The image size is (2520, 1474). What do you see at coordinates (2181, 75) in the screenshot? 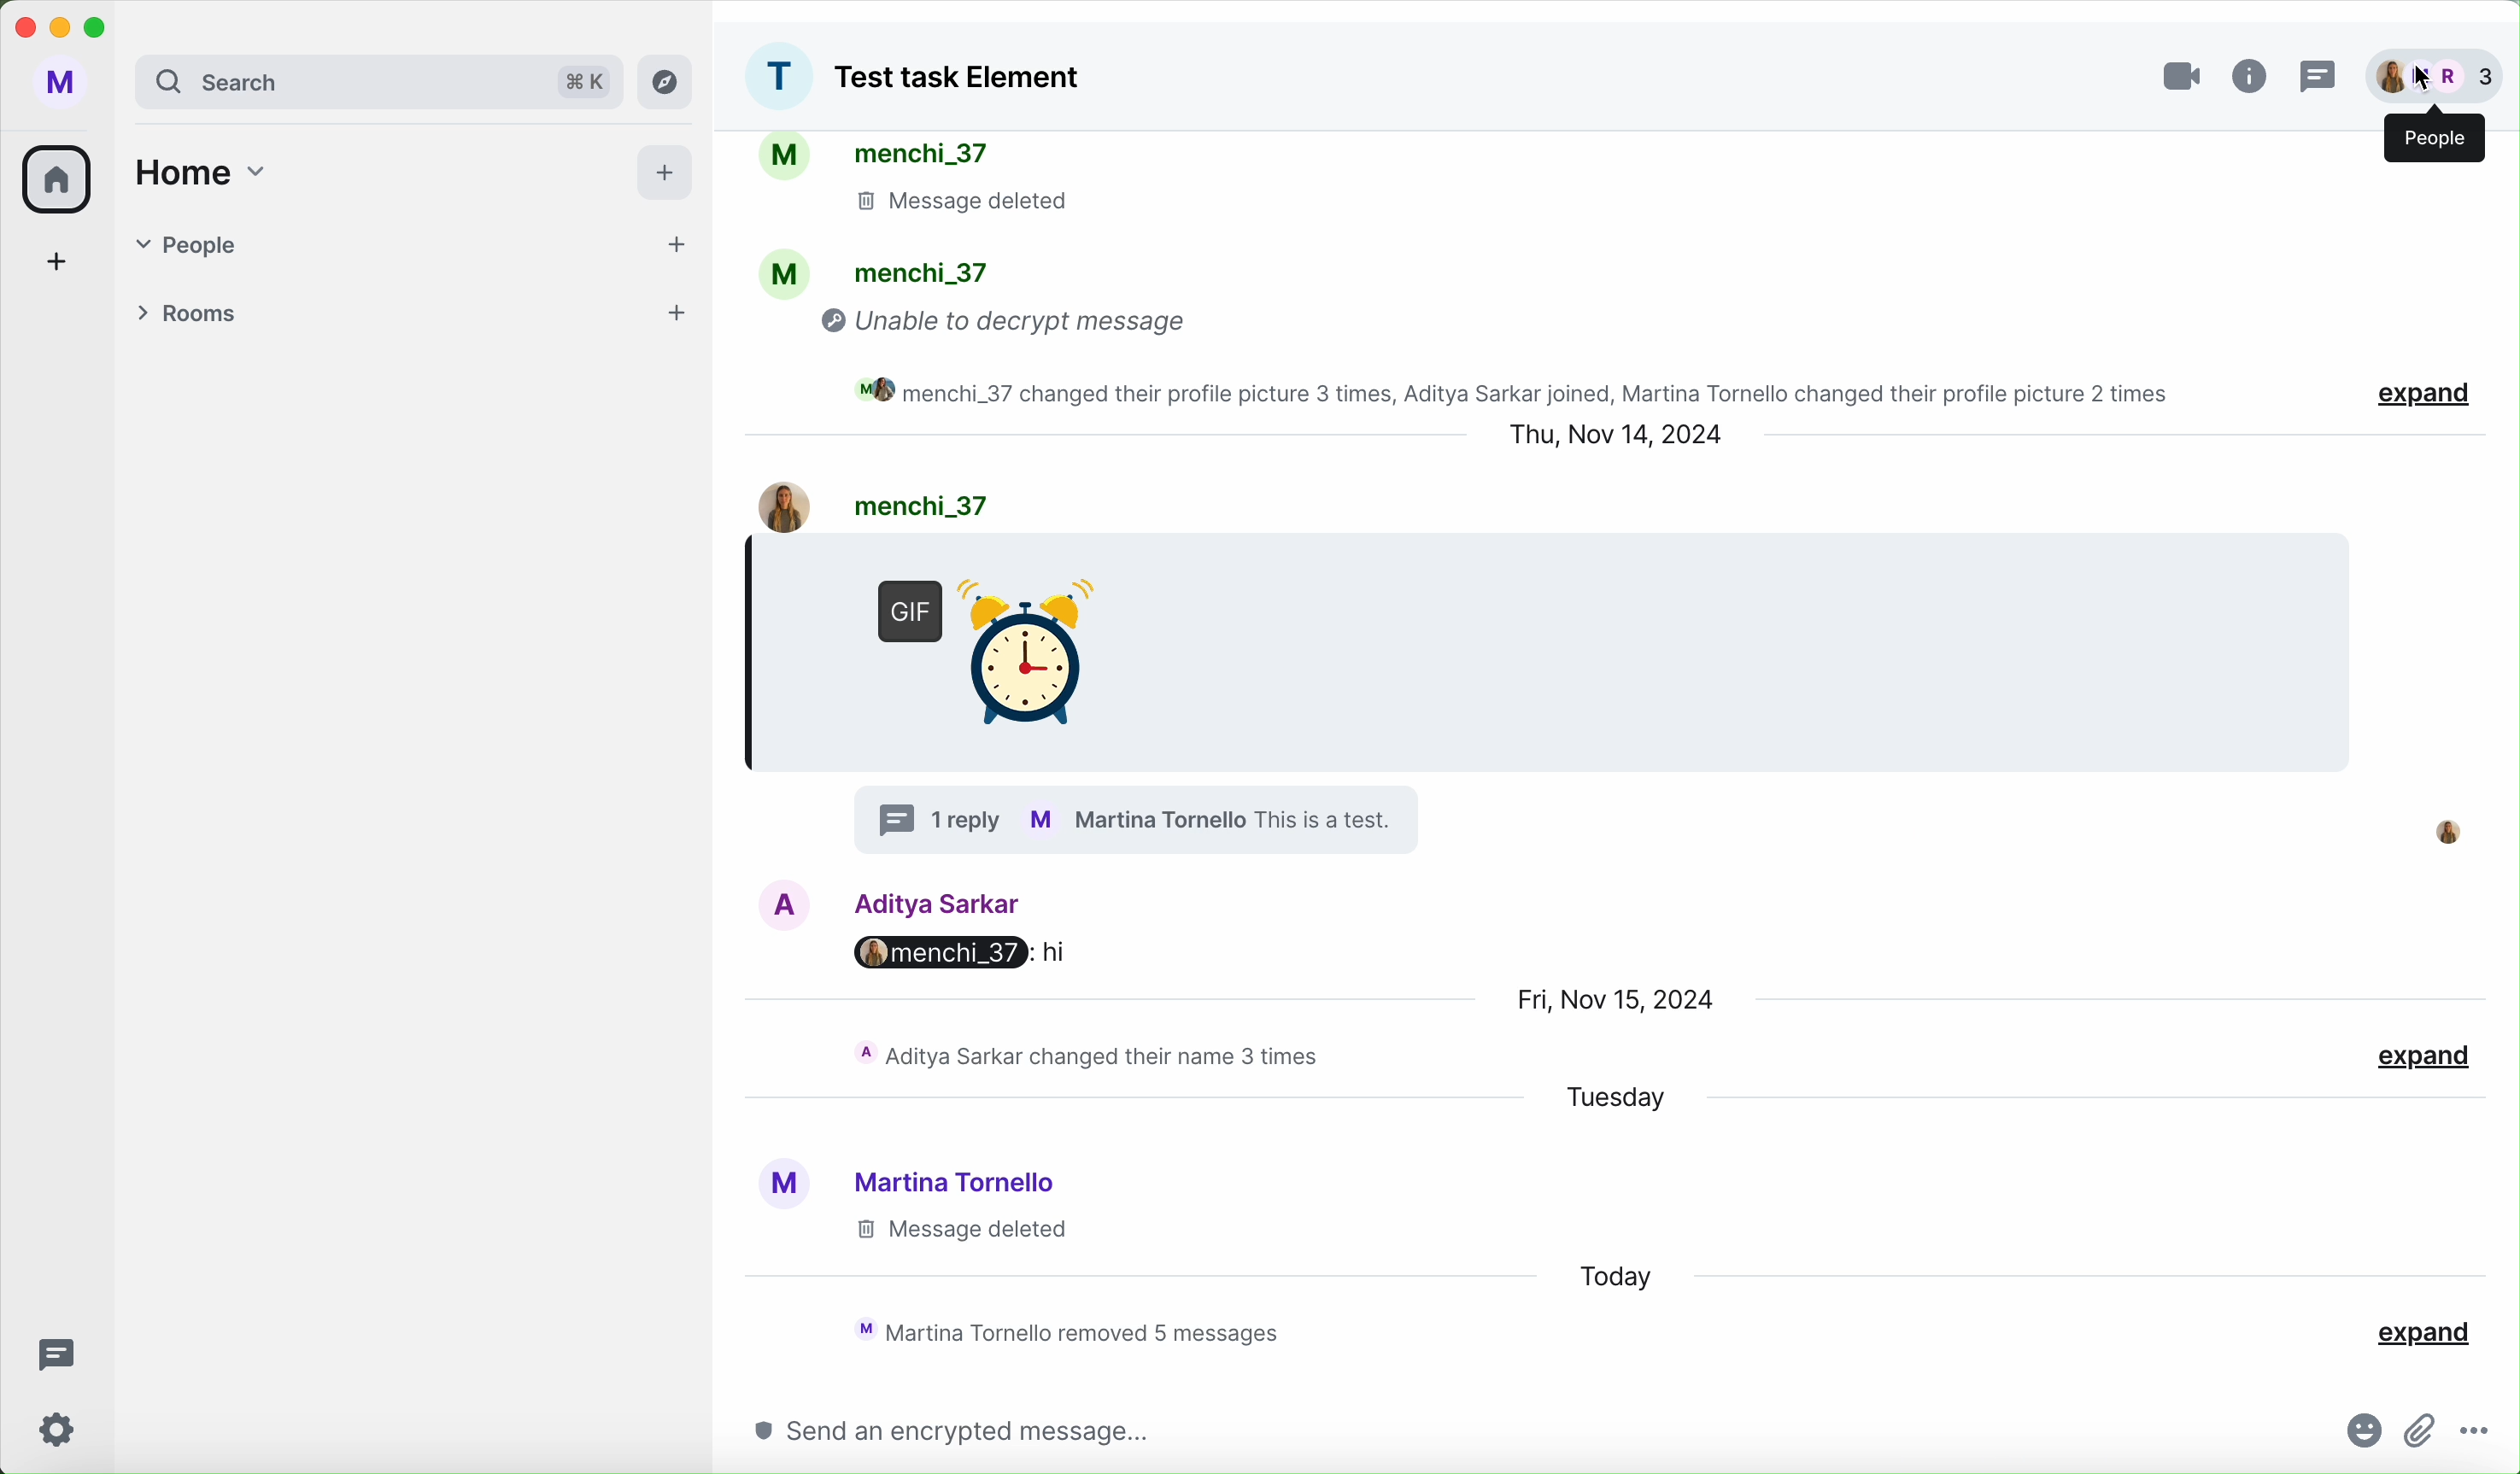
I see `video call` at bounding box center [2181, 75].